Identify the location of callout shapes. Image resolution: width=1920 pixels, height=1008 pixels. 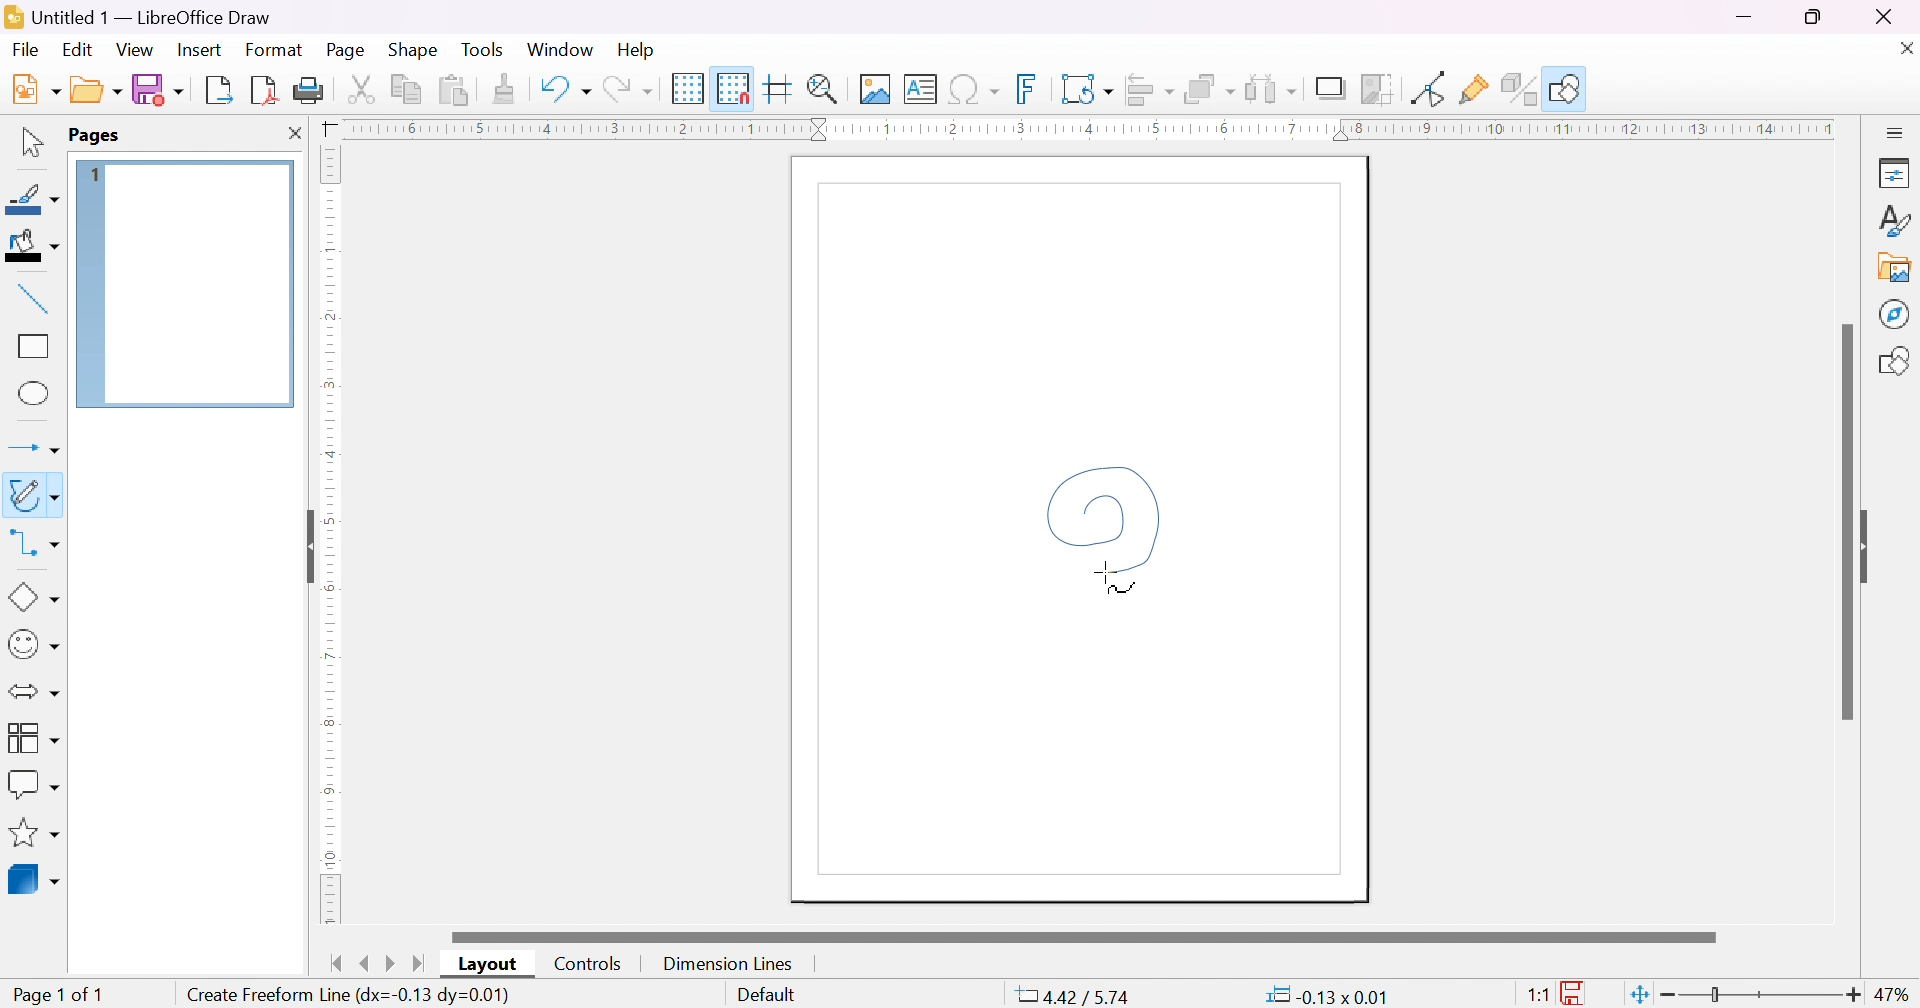
(34, 783).